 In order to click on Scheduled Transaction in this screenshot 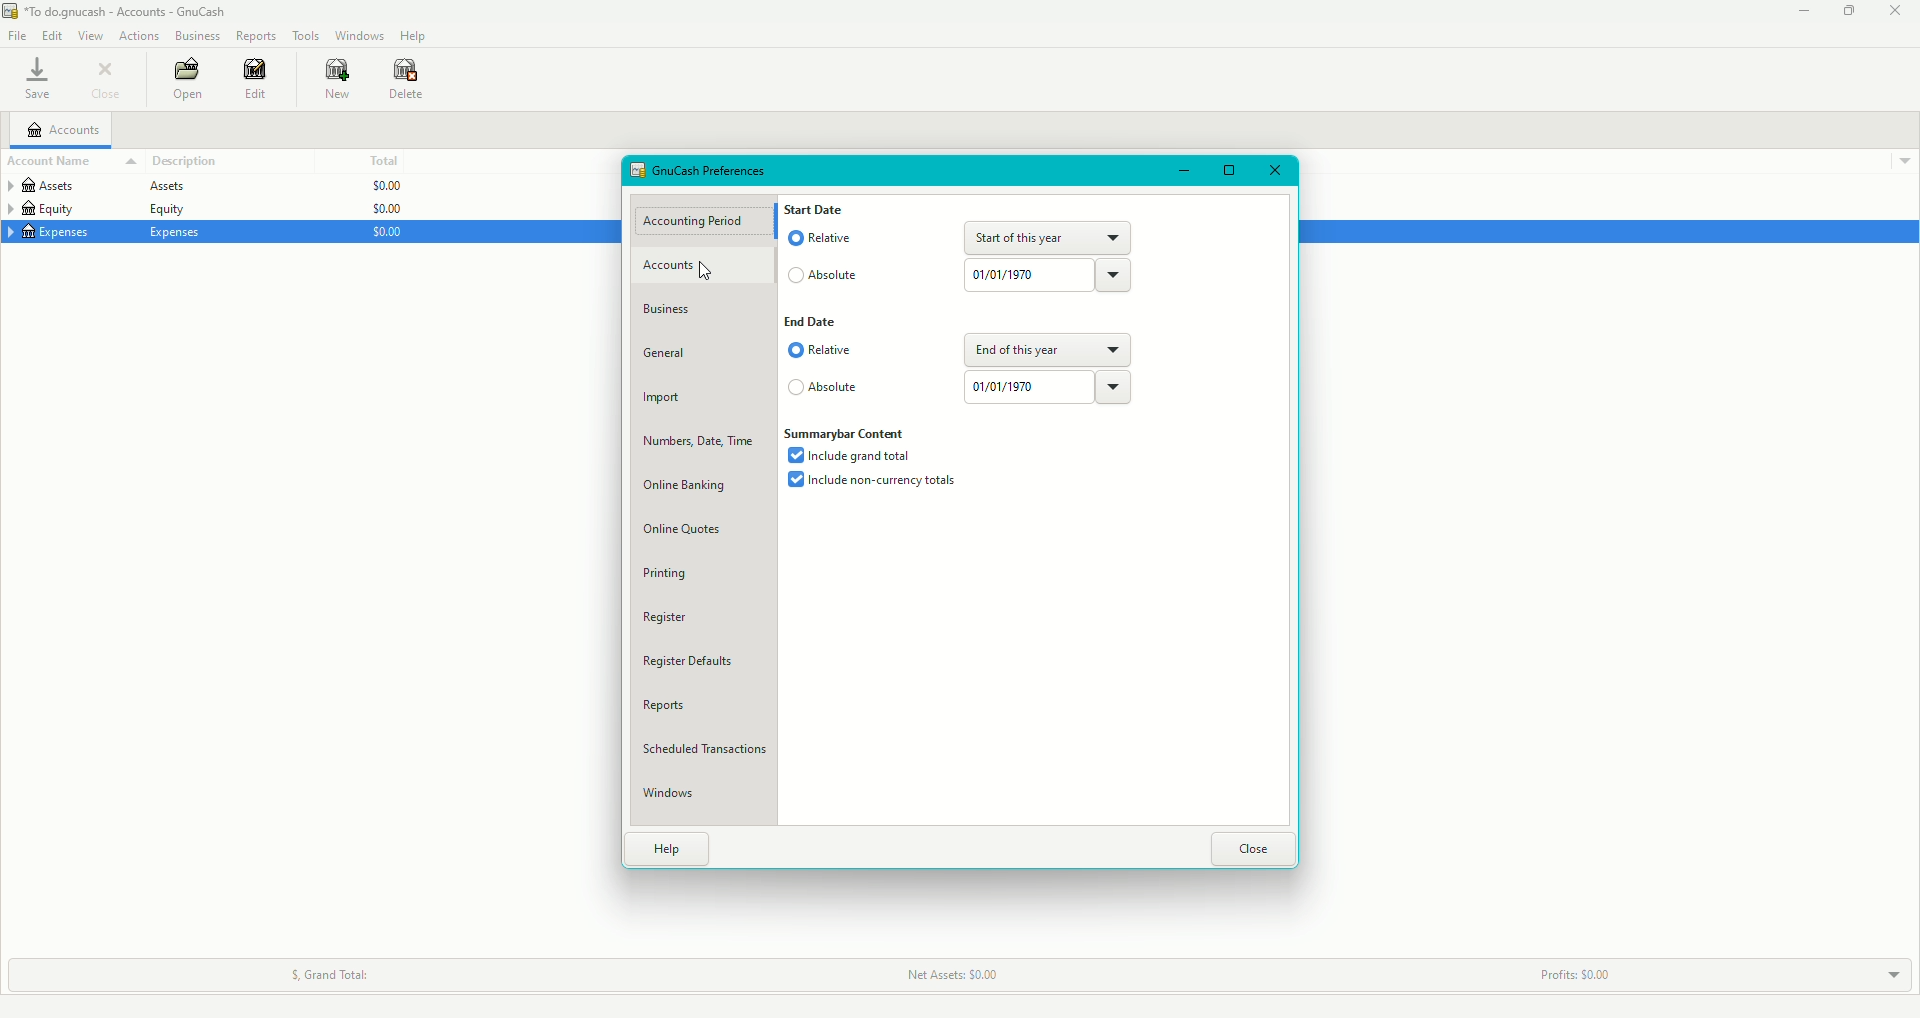, I will do `click(709, 752)`.